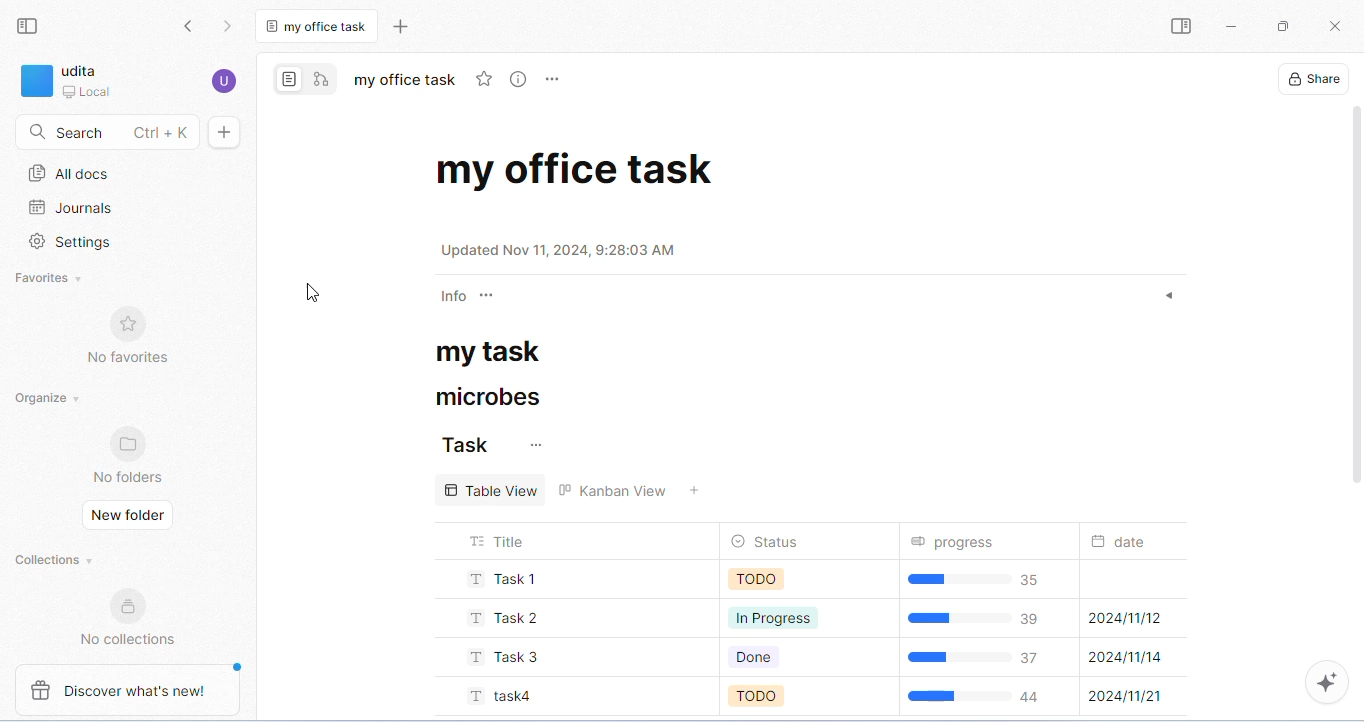  Describe the element at coordinates (1353, 296) in the screenshot. I see `vertical scroll bar` at that location.